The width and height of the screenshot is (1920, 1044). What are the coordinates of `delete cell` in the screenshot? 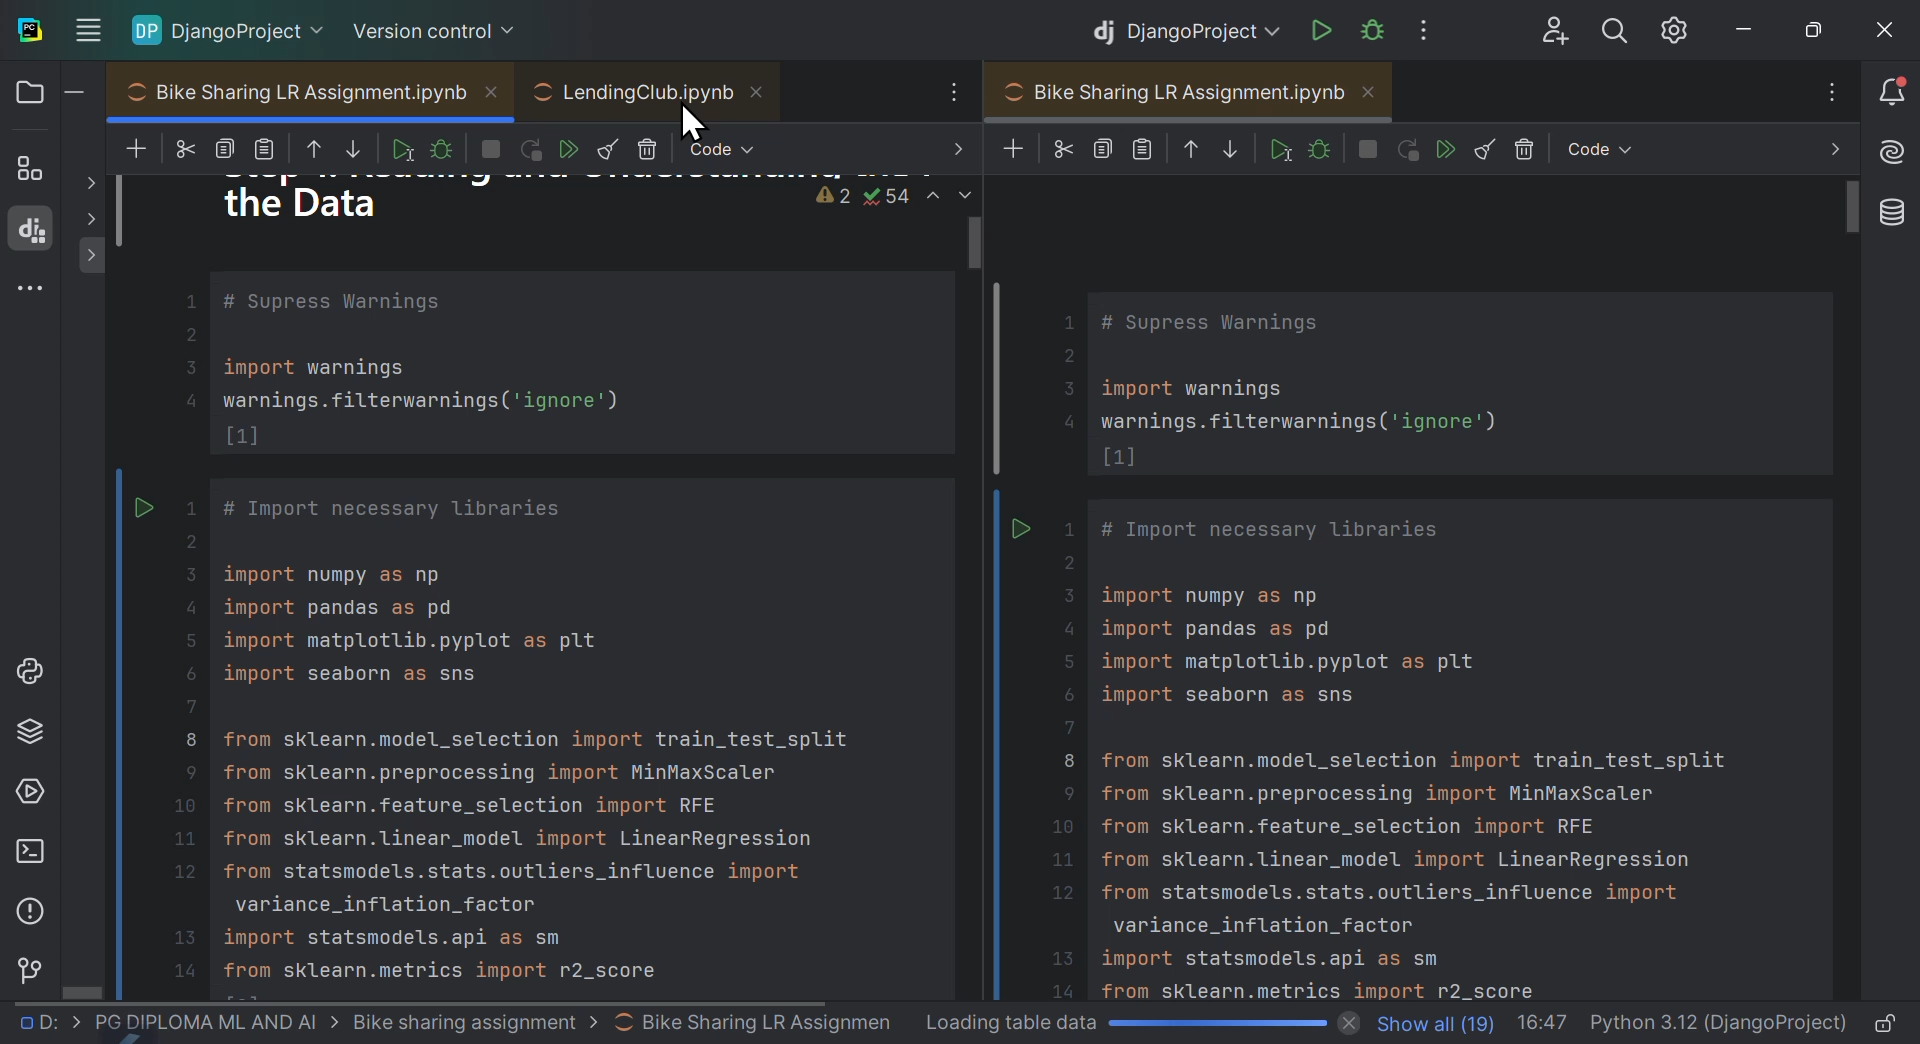 It's located at (1527, 151).